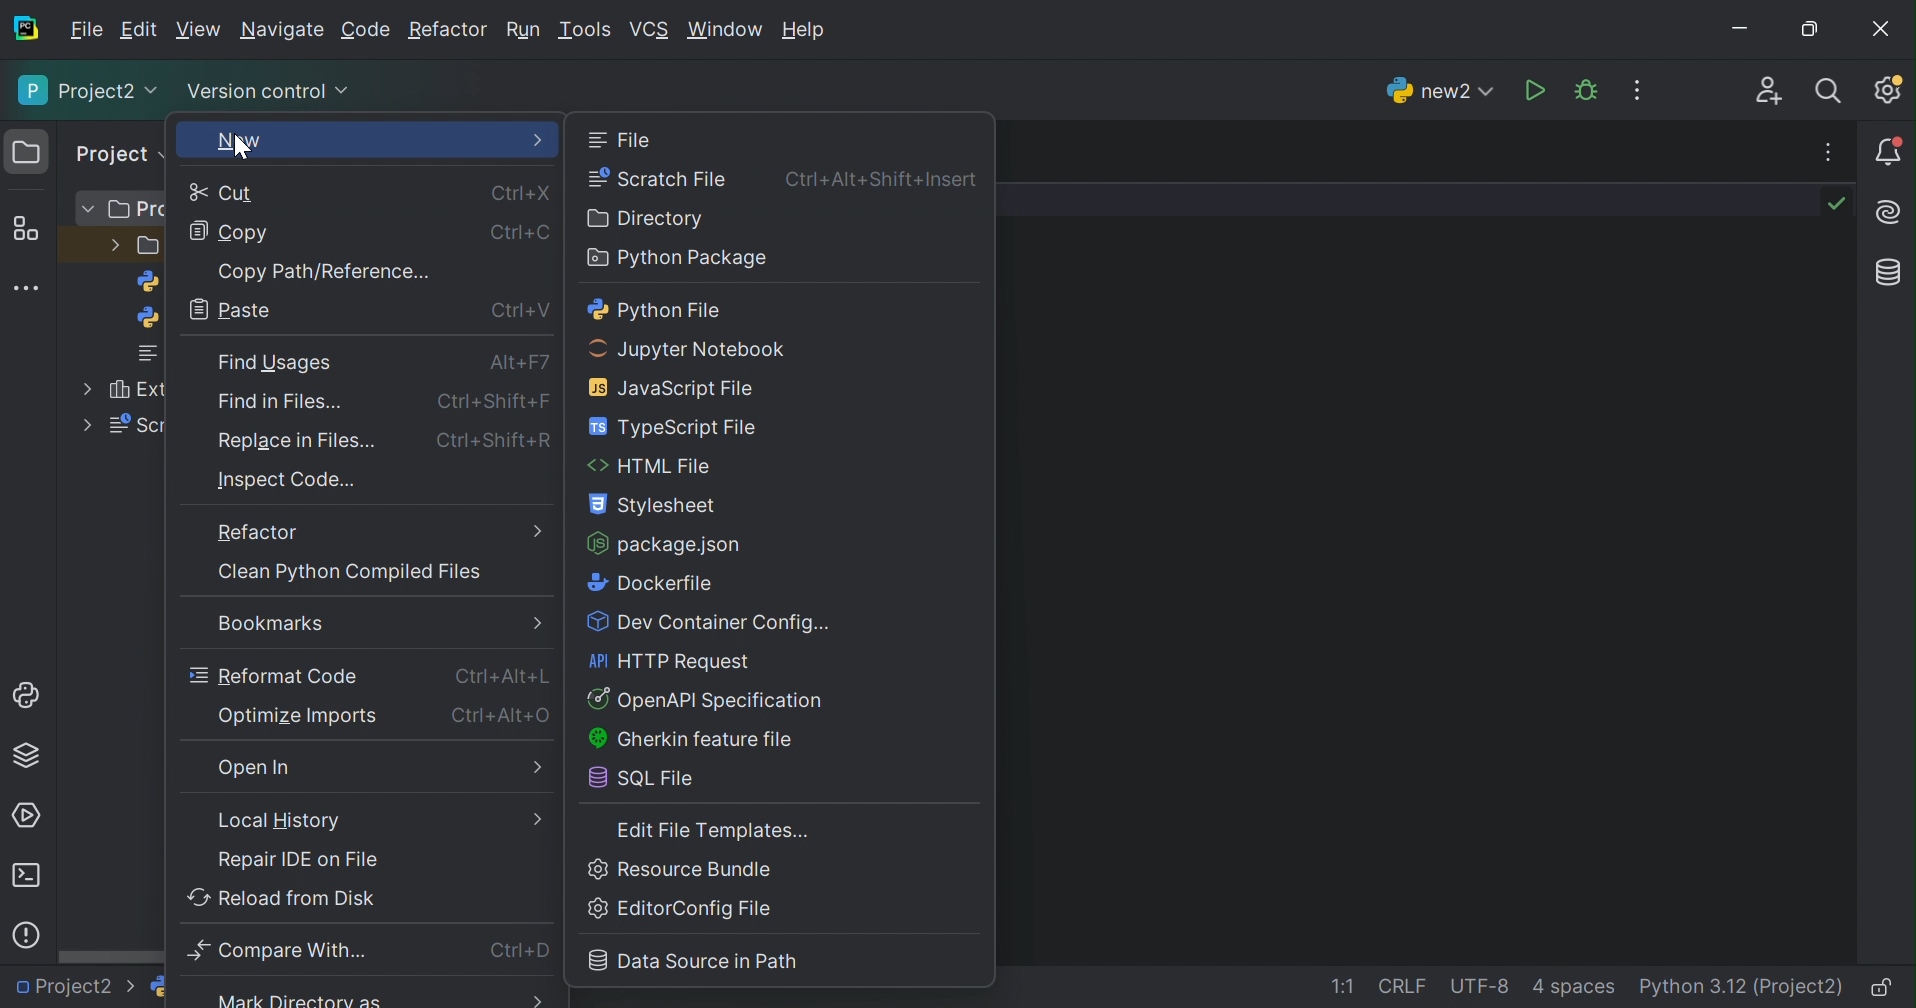 This screenshot has height=1008, width=1916. Describe the element at coordinates (306, 1000) in the screenshot. I see `Mark directory as` at that location.